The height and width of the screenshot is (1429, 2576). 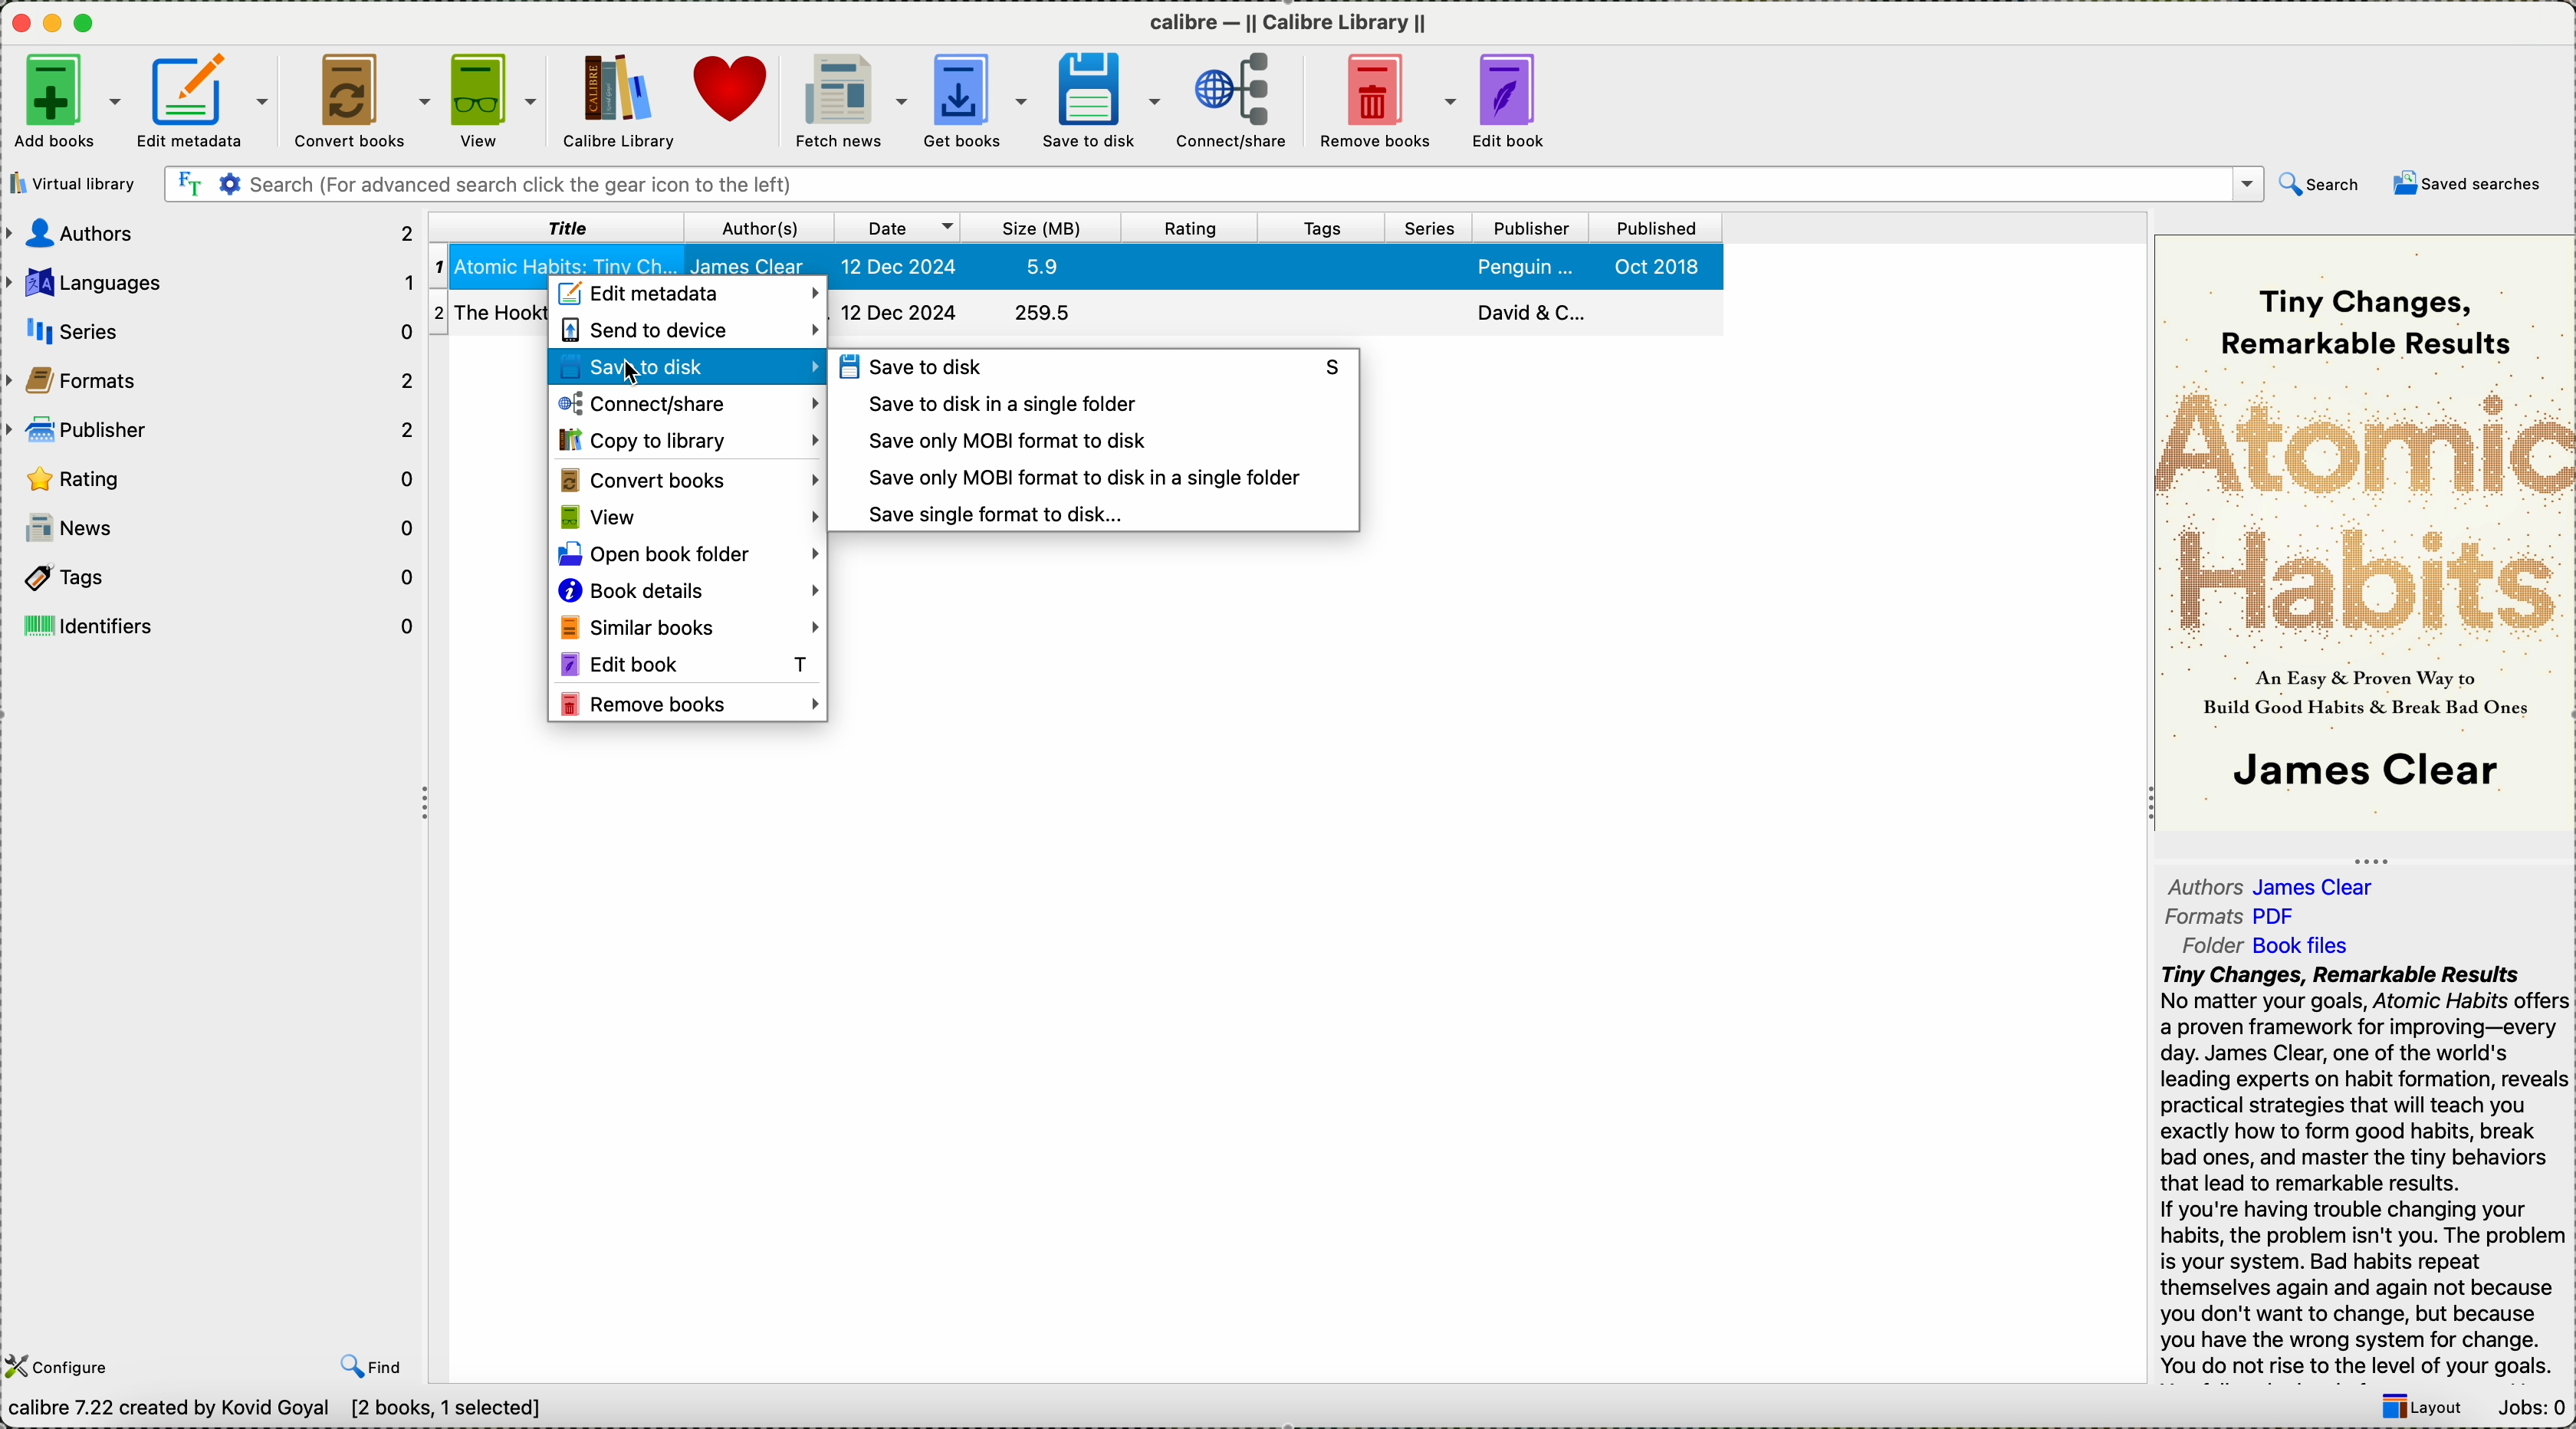 I want to click on connect/share, so click(x=1233, y=102).